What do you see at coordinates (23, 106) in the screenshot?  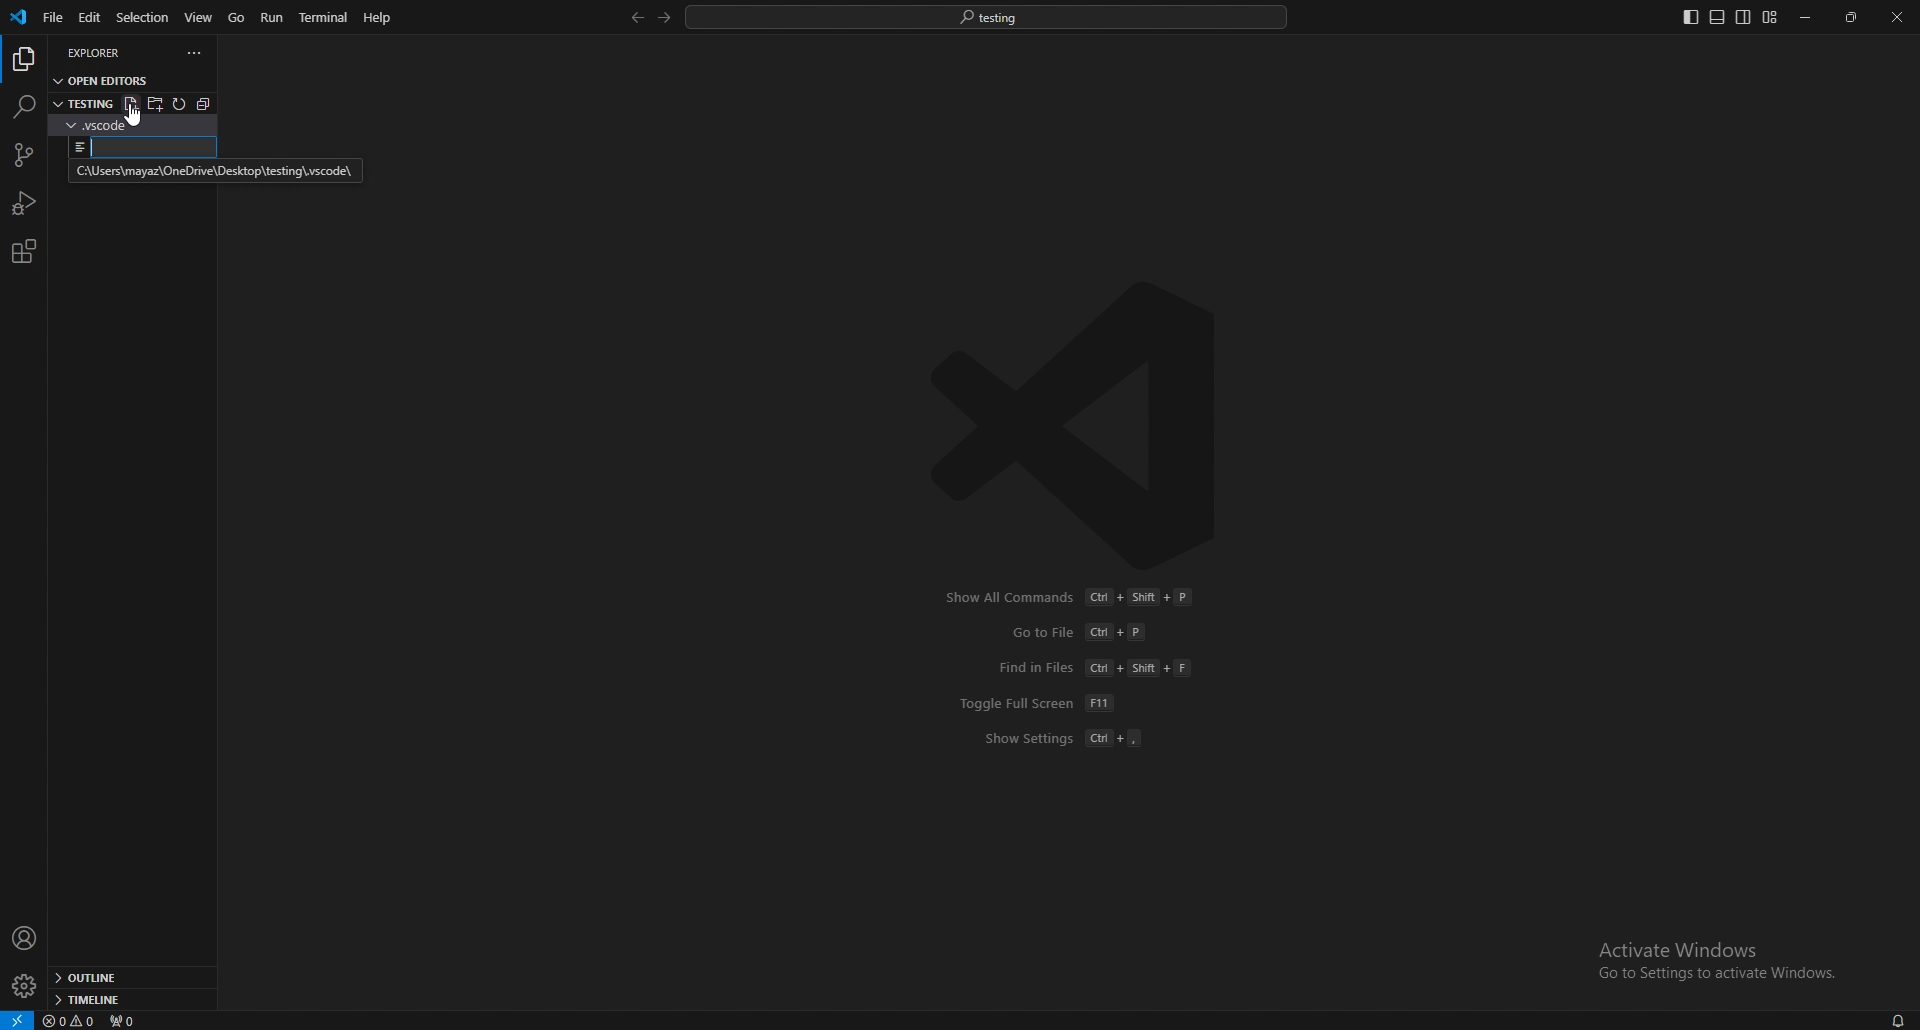 I see `search` at bounding box center [23, 106].